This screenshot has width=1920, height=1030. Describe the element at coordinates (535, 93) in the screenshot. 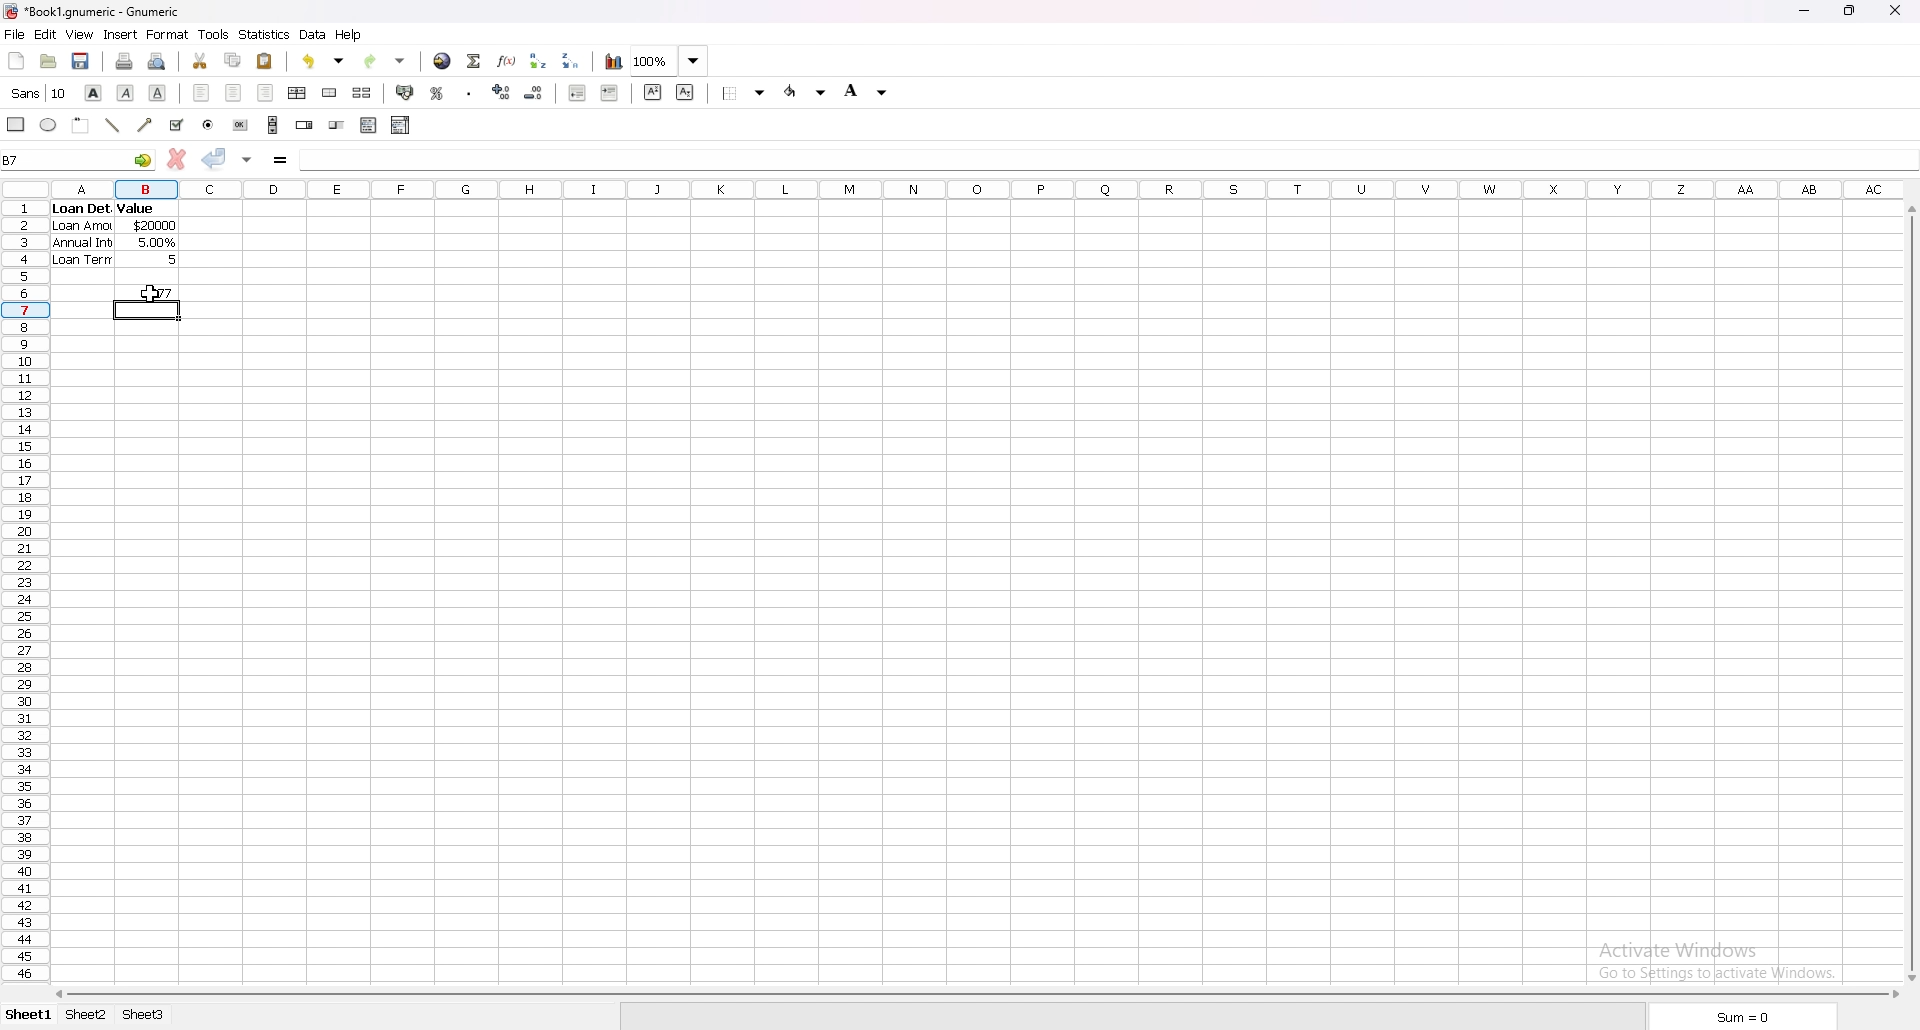

I see `decrease decimals` at that location.